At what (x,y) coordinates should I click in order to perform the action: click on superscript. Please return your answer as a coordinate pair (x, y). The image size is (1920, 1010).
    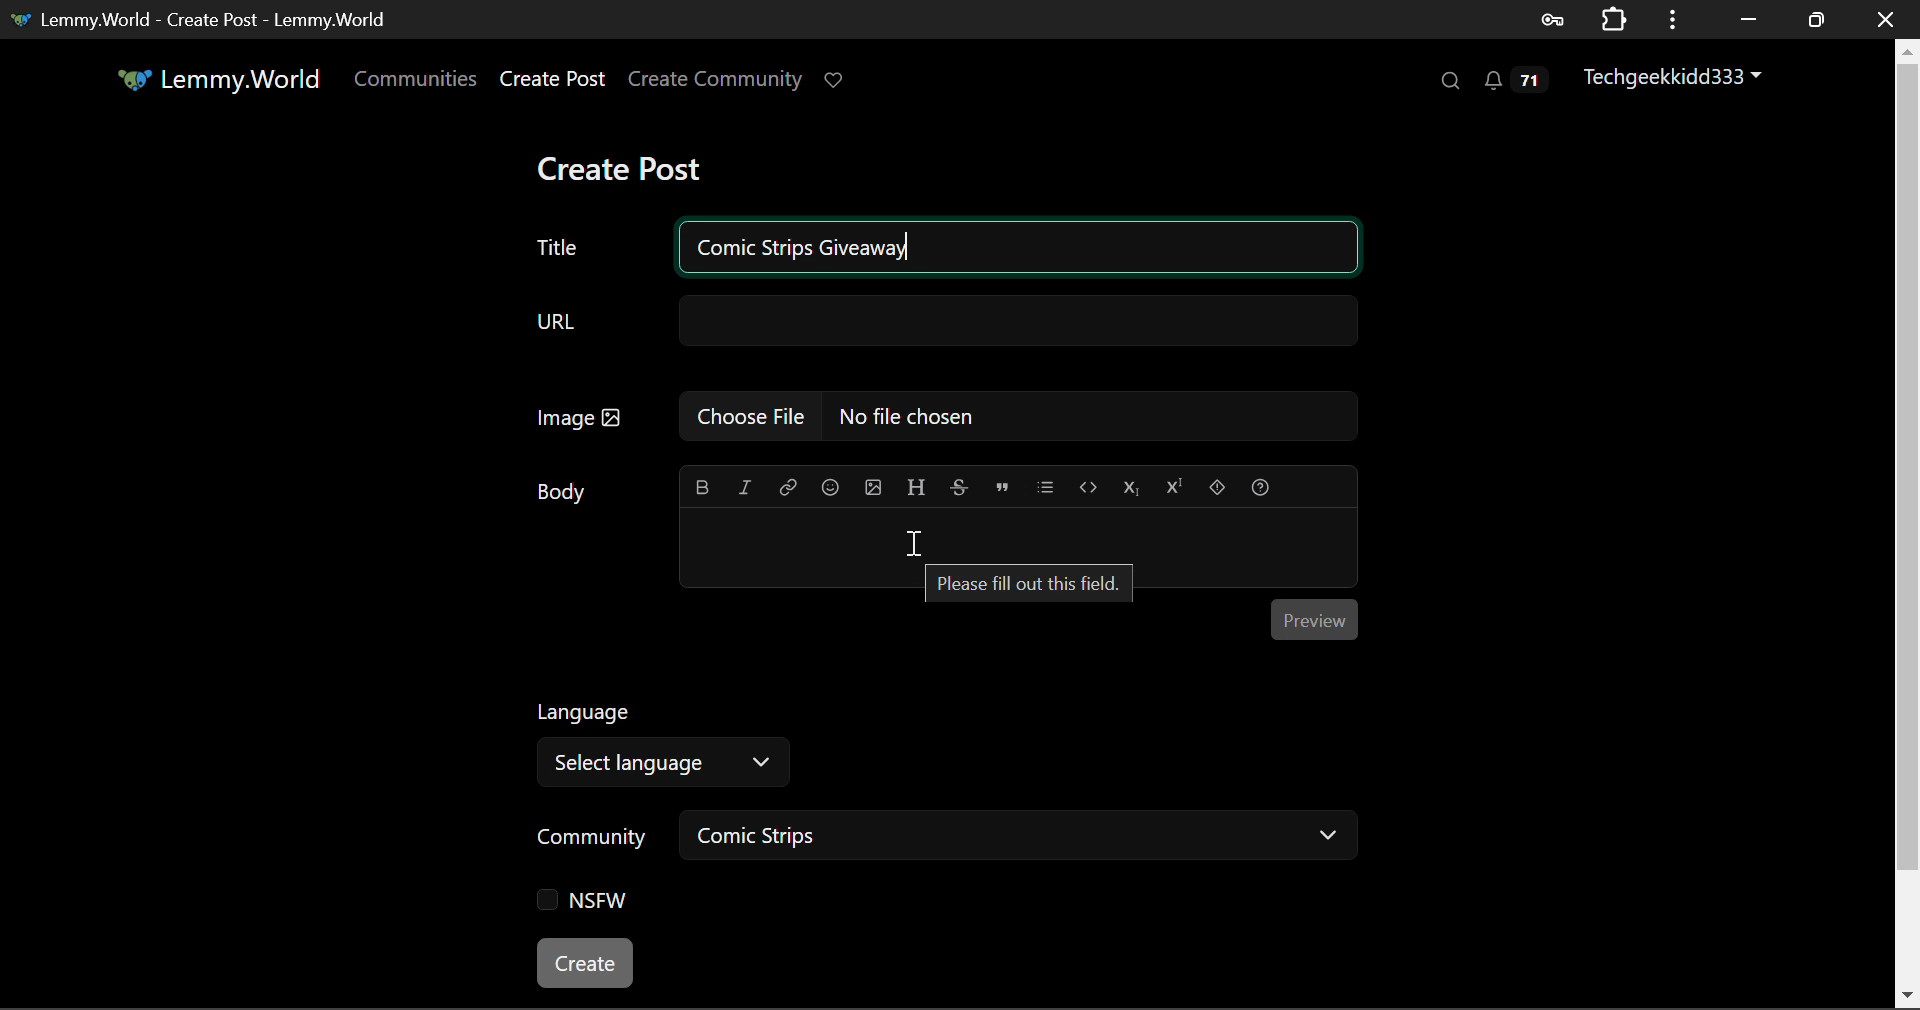
    Looking at the image, I should click on (1176, 484).